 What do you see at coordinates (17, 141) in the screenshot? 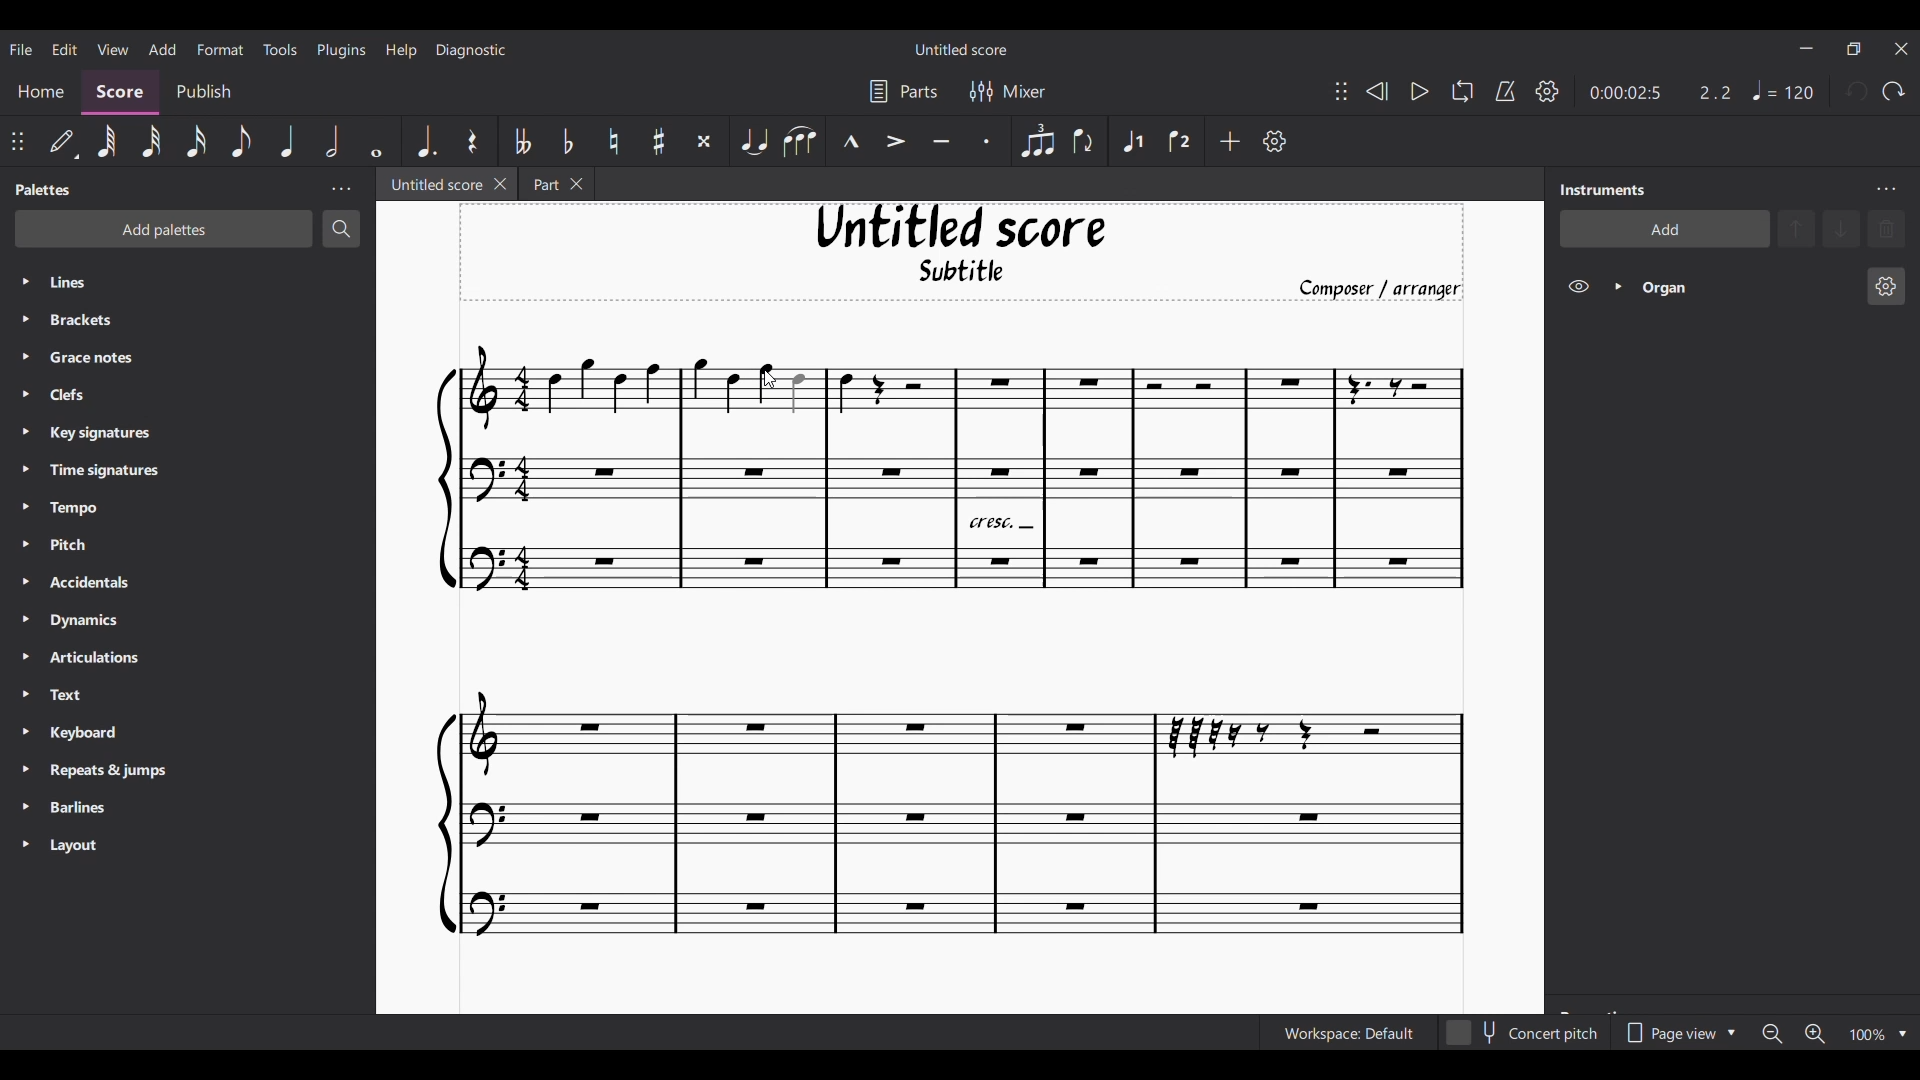
I see `Change position of toolbar attached` at bounding box center [17, 141].